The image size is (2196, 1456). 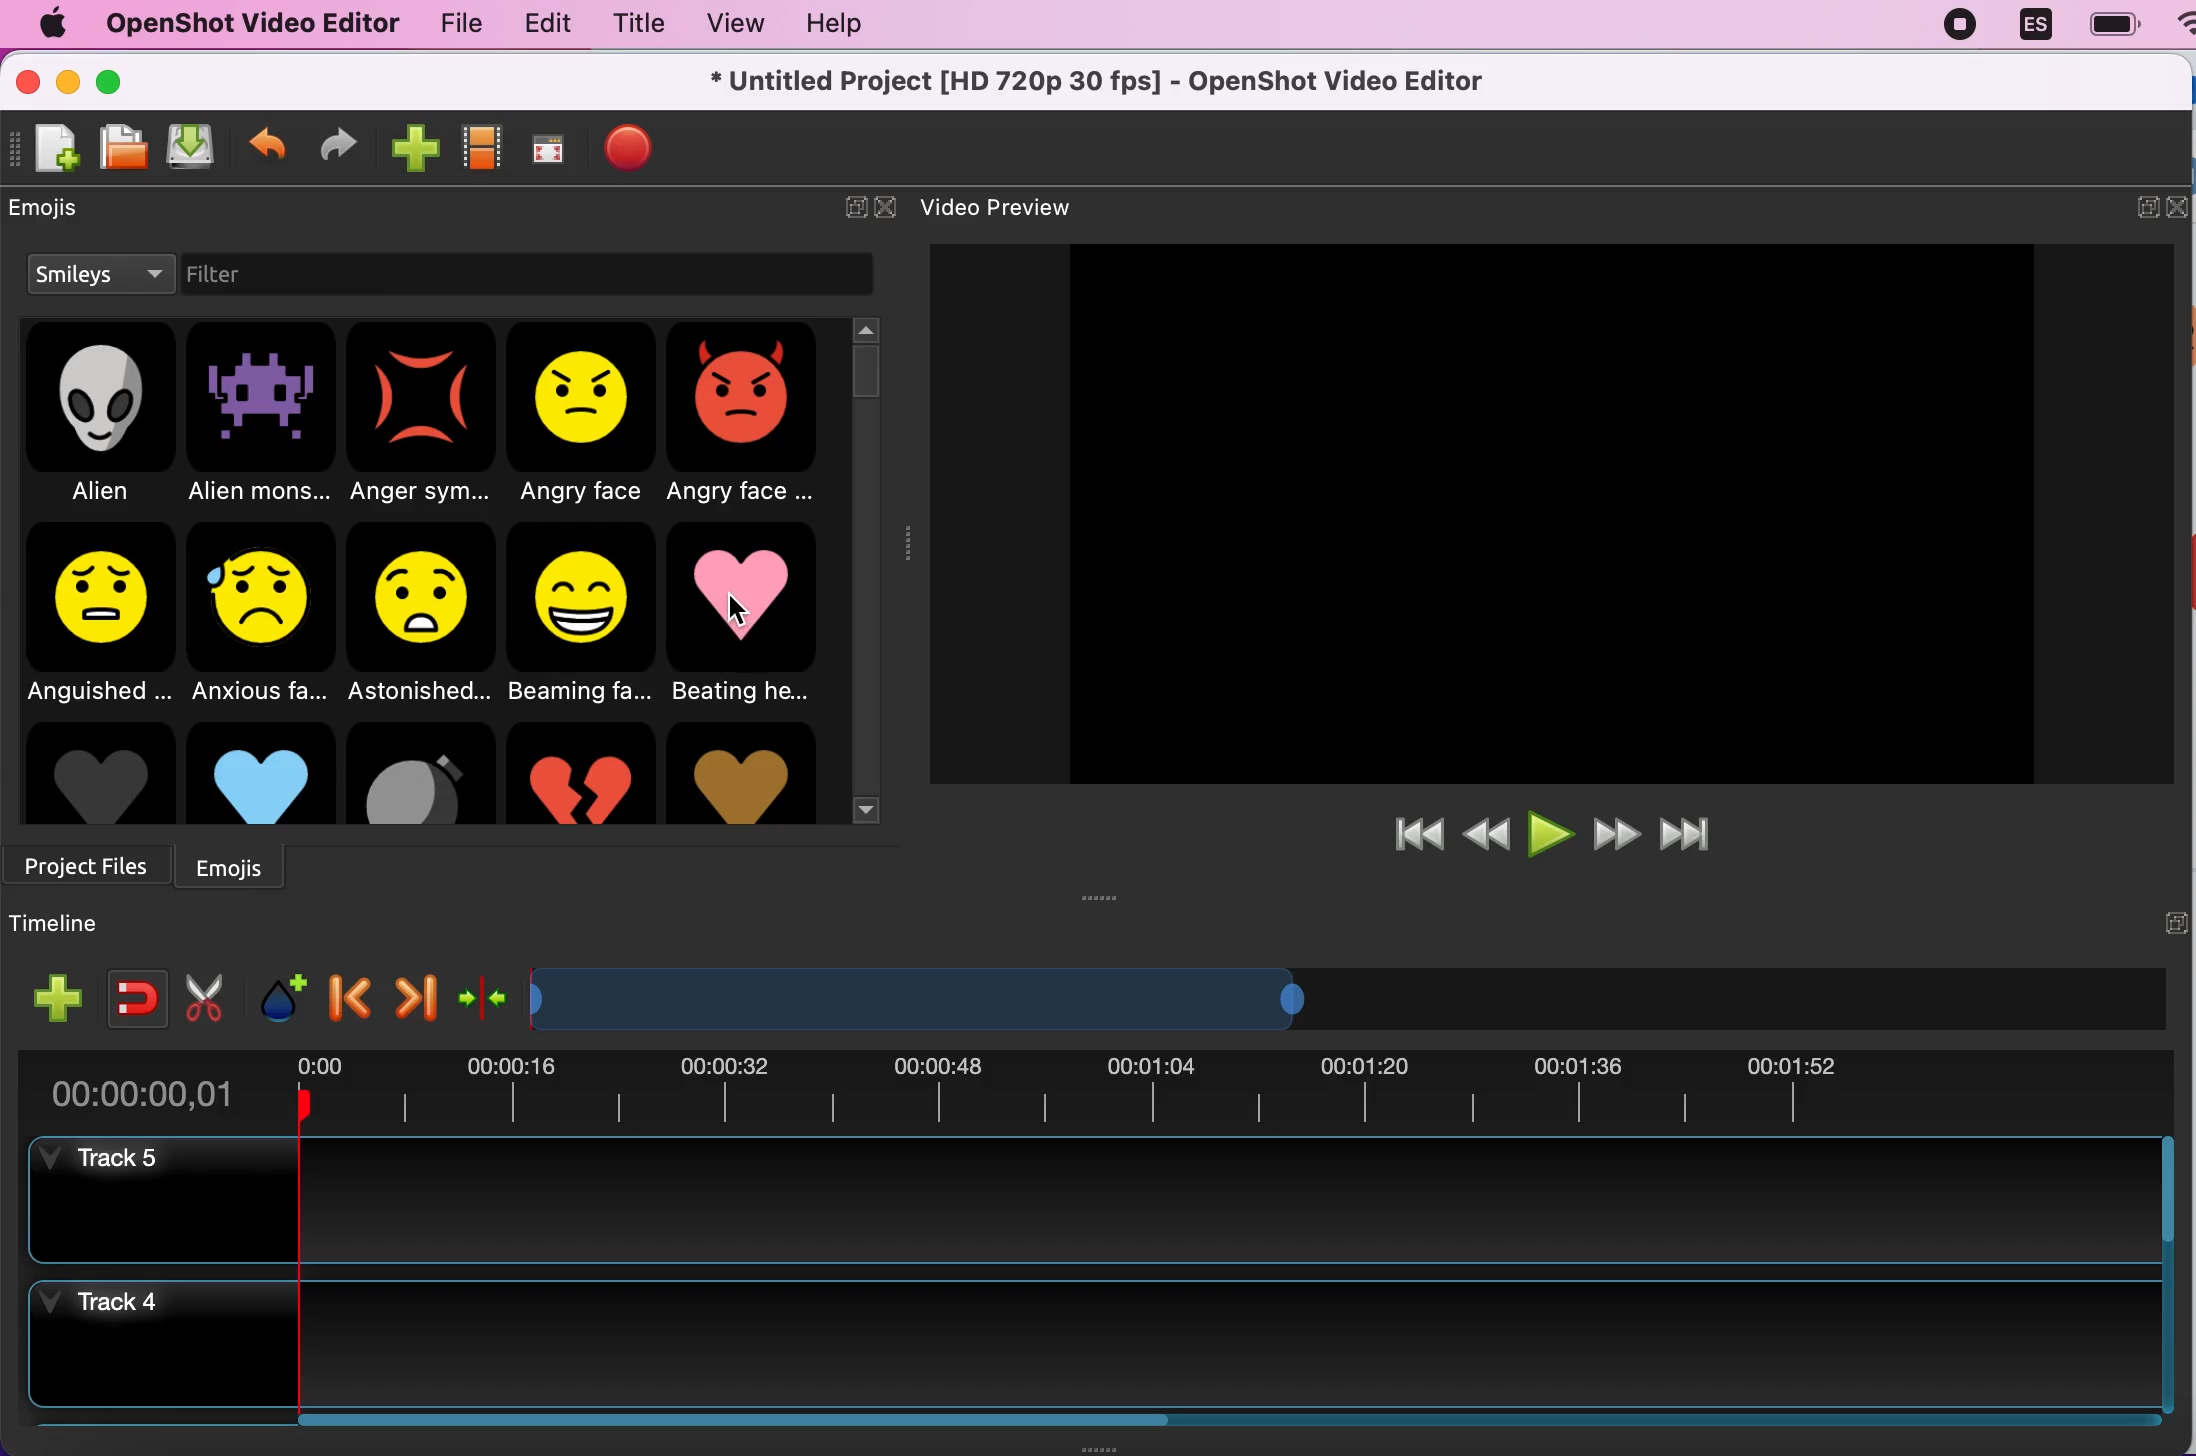 What do you see at coordinates (192, 148) in the screenshot?
I see `save file` at bounding box center [192, 148].